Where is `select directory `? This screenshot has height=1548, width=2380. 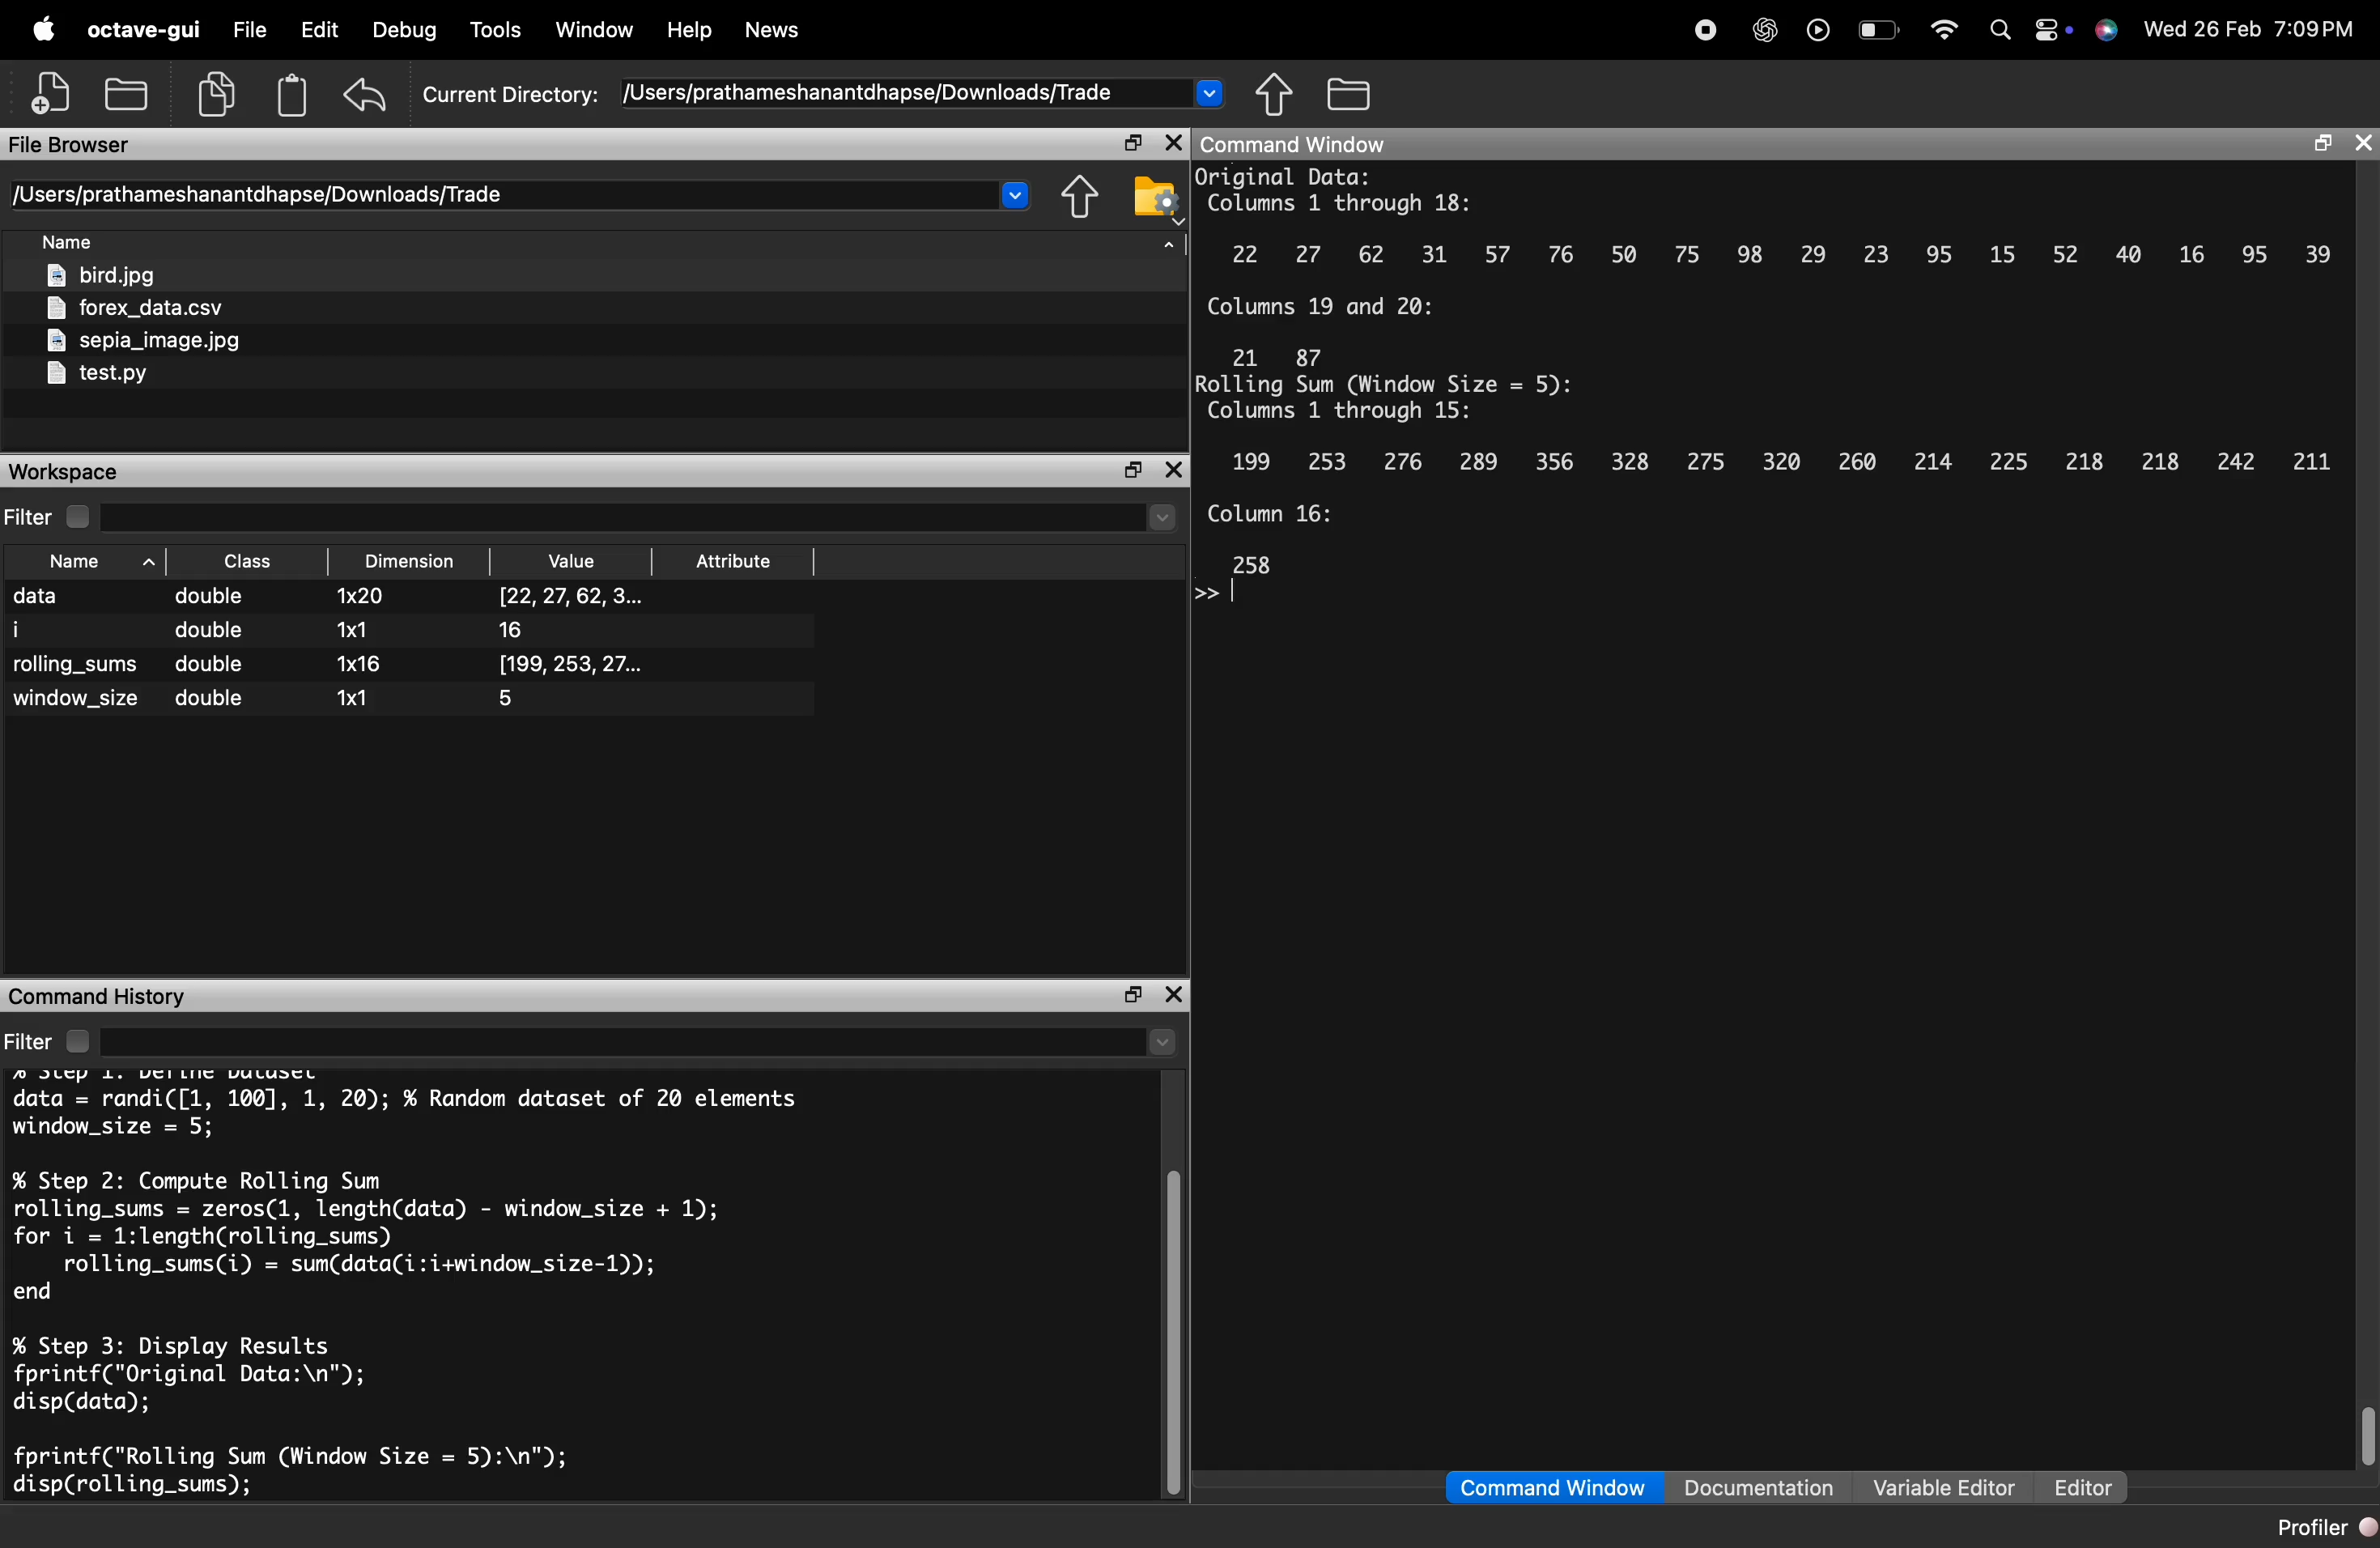
select directory  is located at coordinates (644, 517).